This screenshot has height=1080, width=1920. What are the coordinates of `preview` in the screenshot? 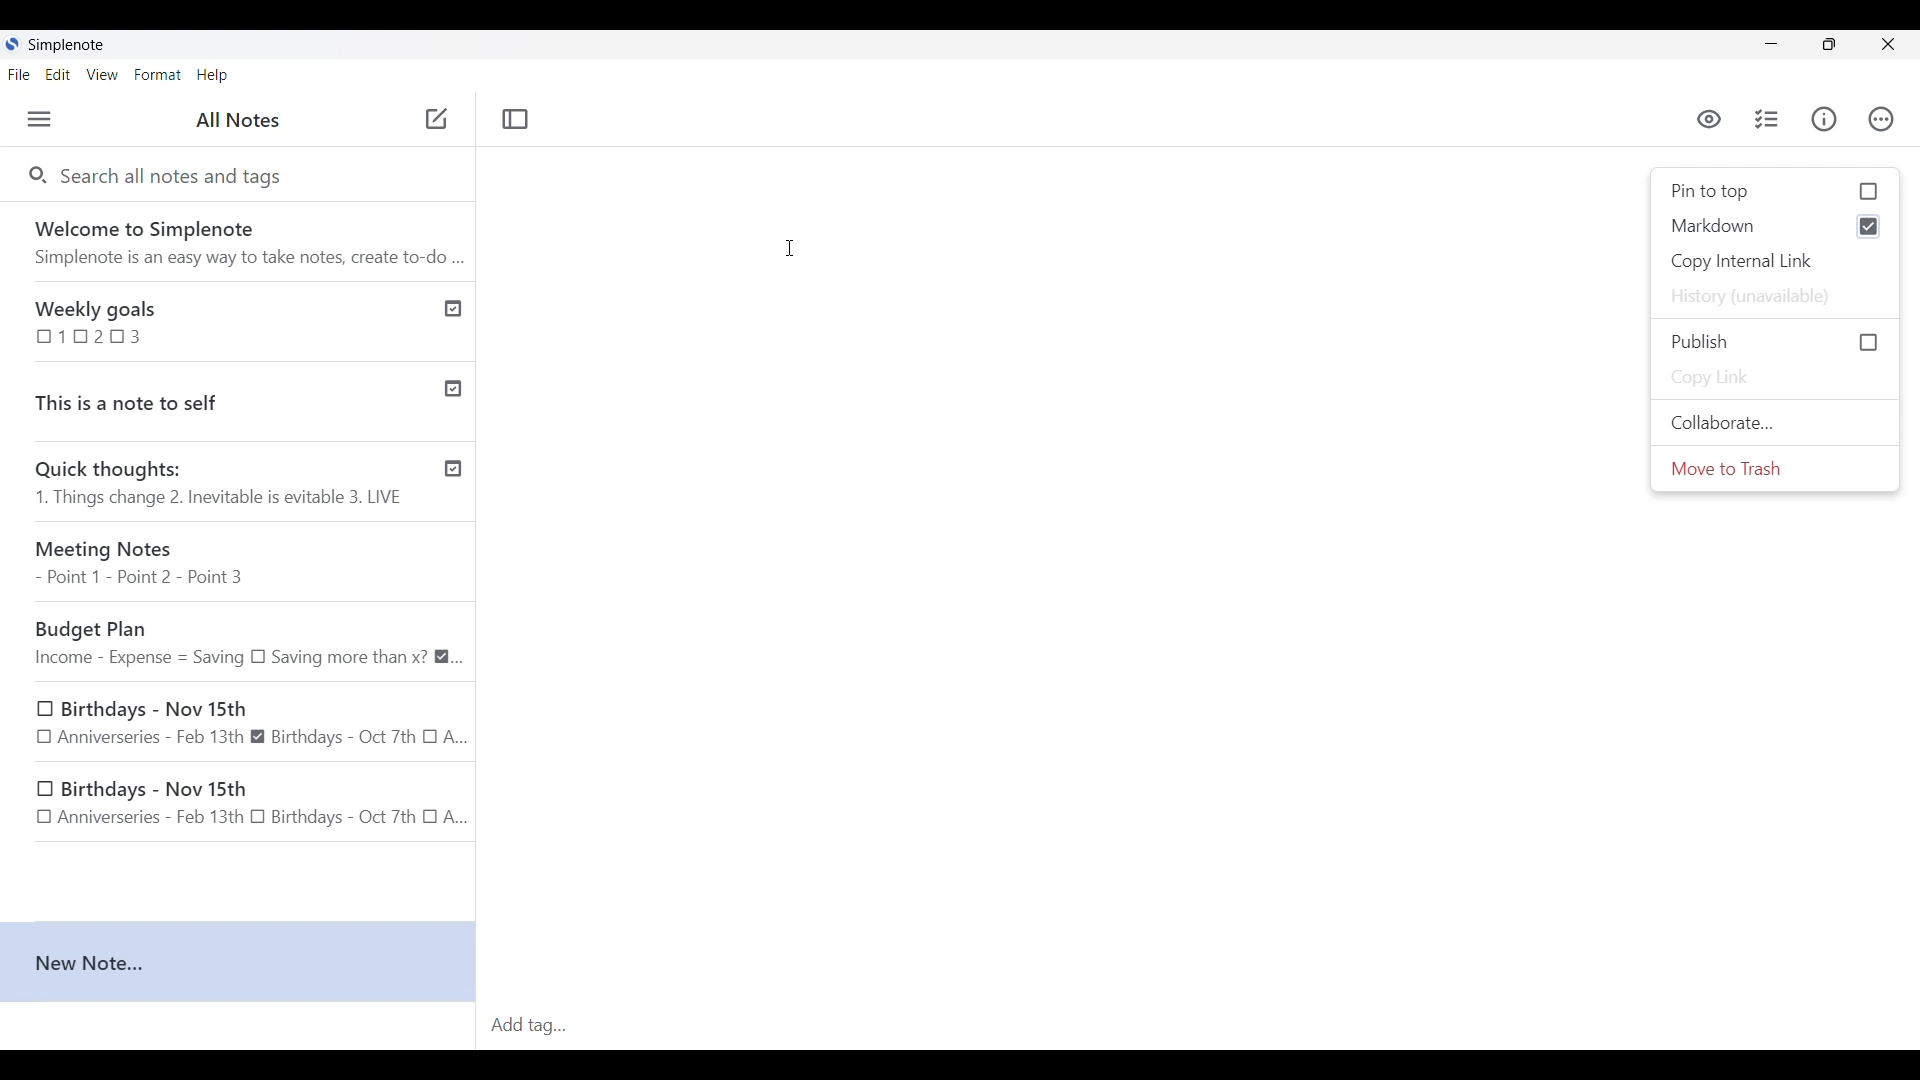 It's located at (1709, 120).